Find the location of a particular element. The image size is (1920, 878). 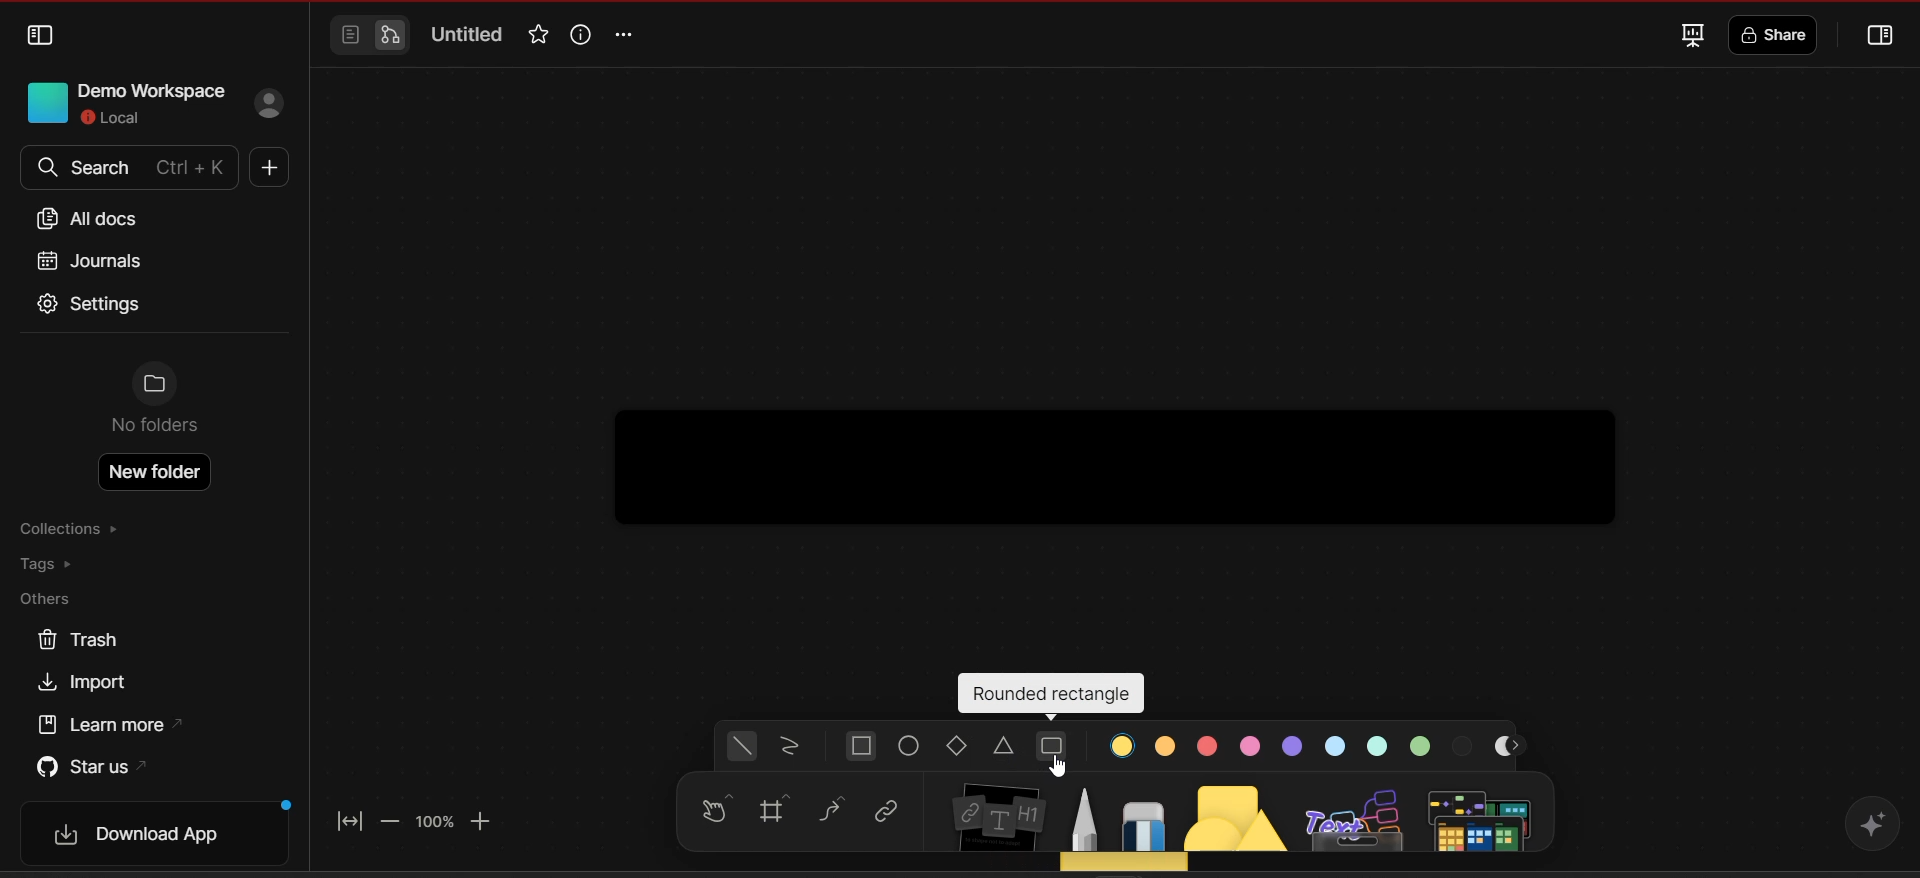

color 6 is located at coordinates (1339, 745).